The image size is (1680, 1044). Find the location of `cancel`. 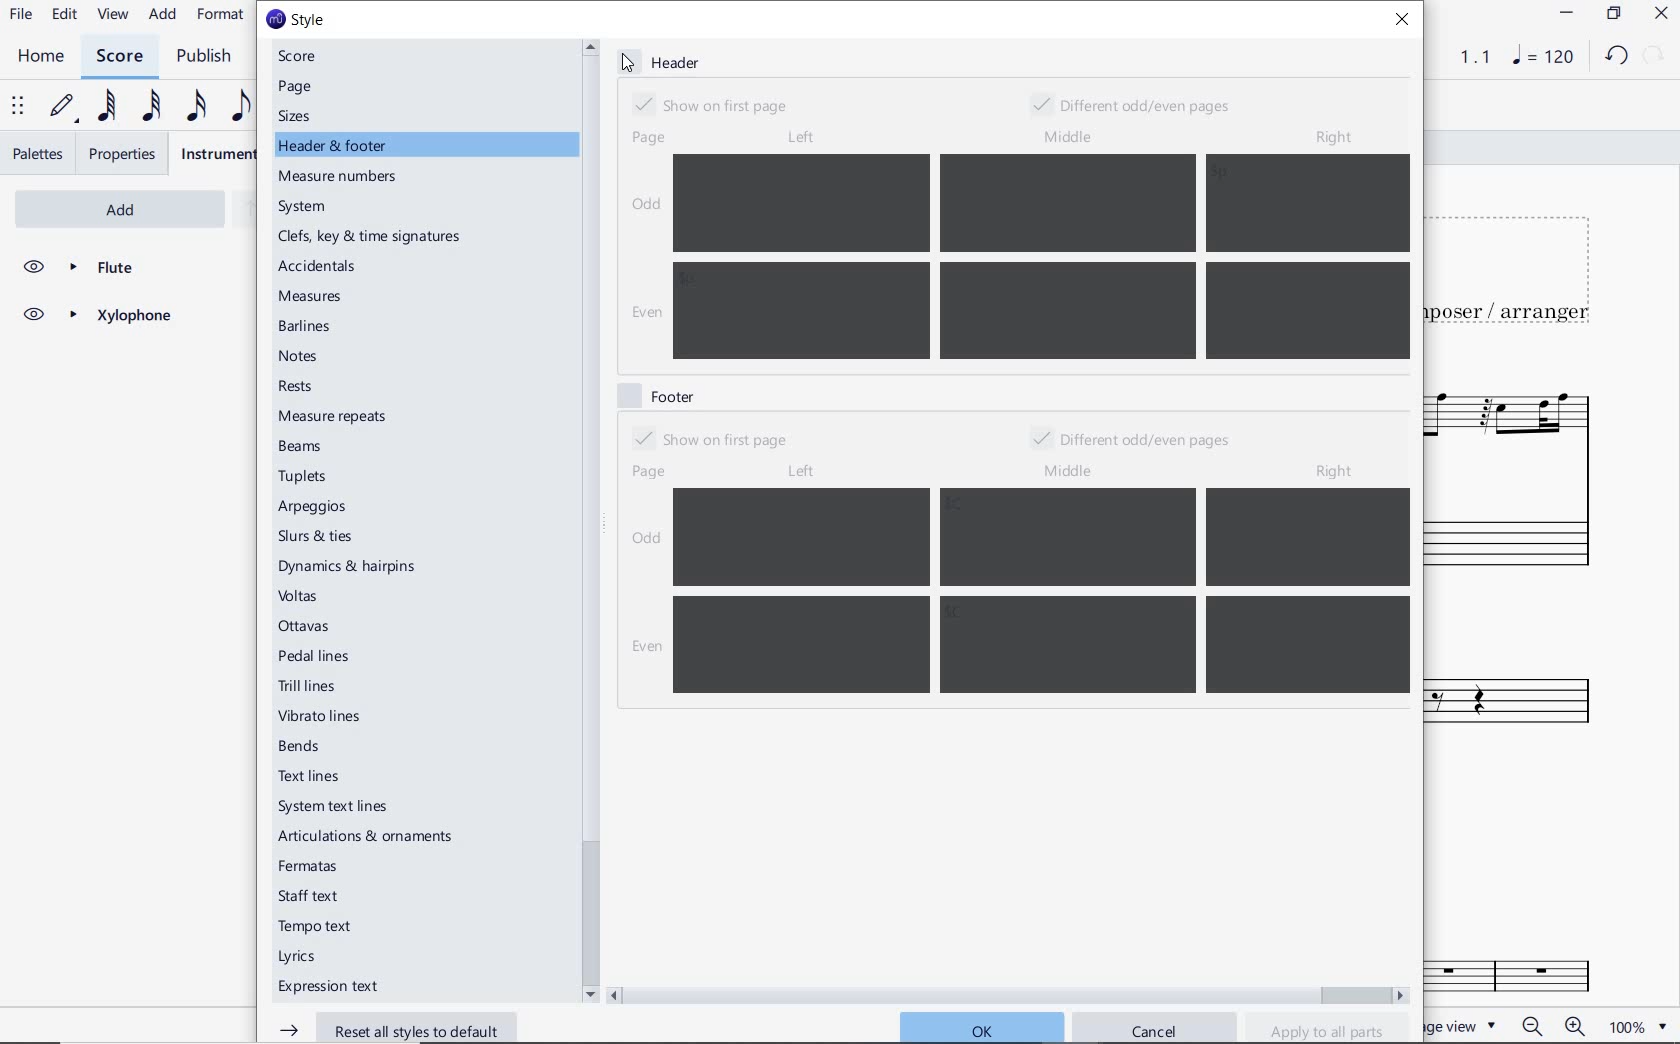

cancel is located at coordinates (1158, 1029).